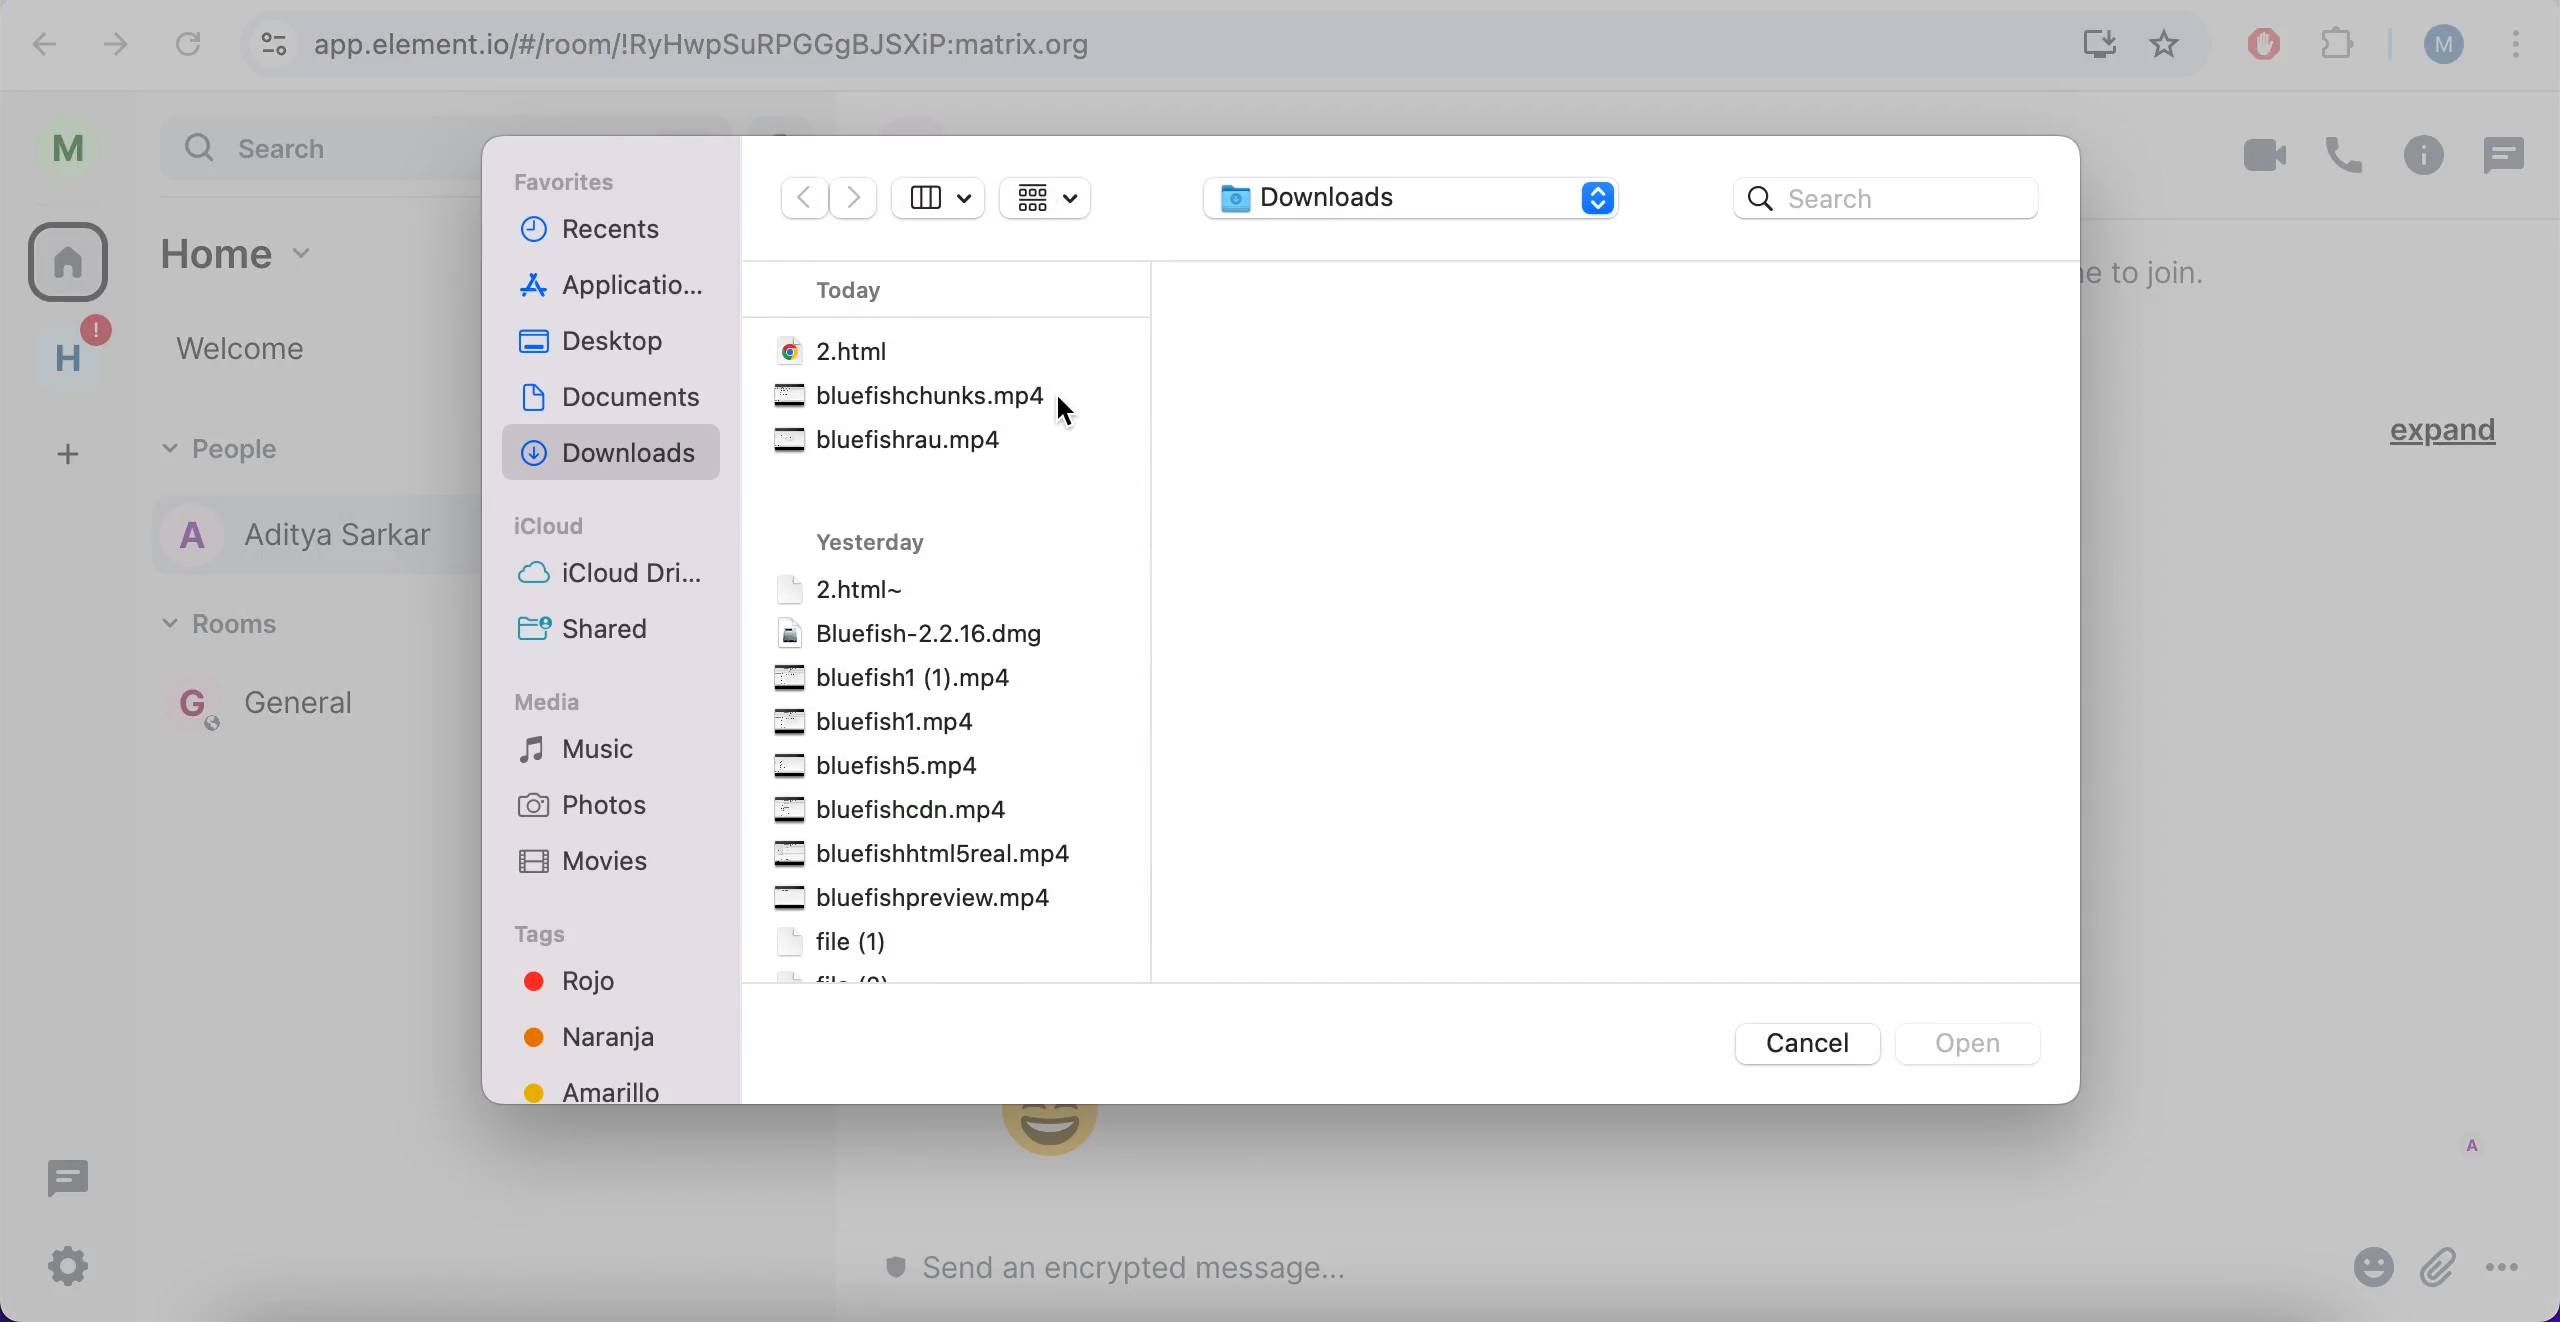 The height and width of the screenshot is (1322, 2560). Describe the element at coordinates (2442, 50) in the screenshot. I see `user` at that location.